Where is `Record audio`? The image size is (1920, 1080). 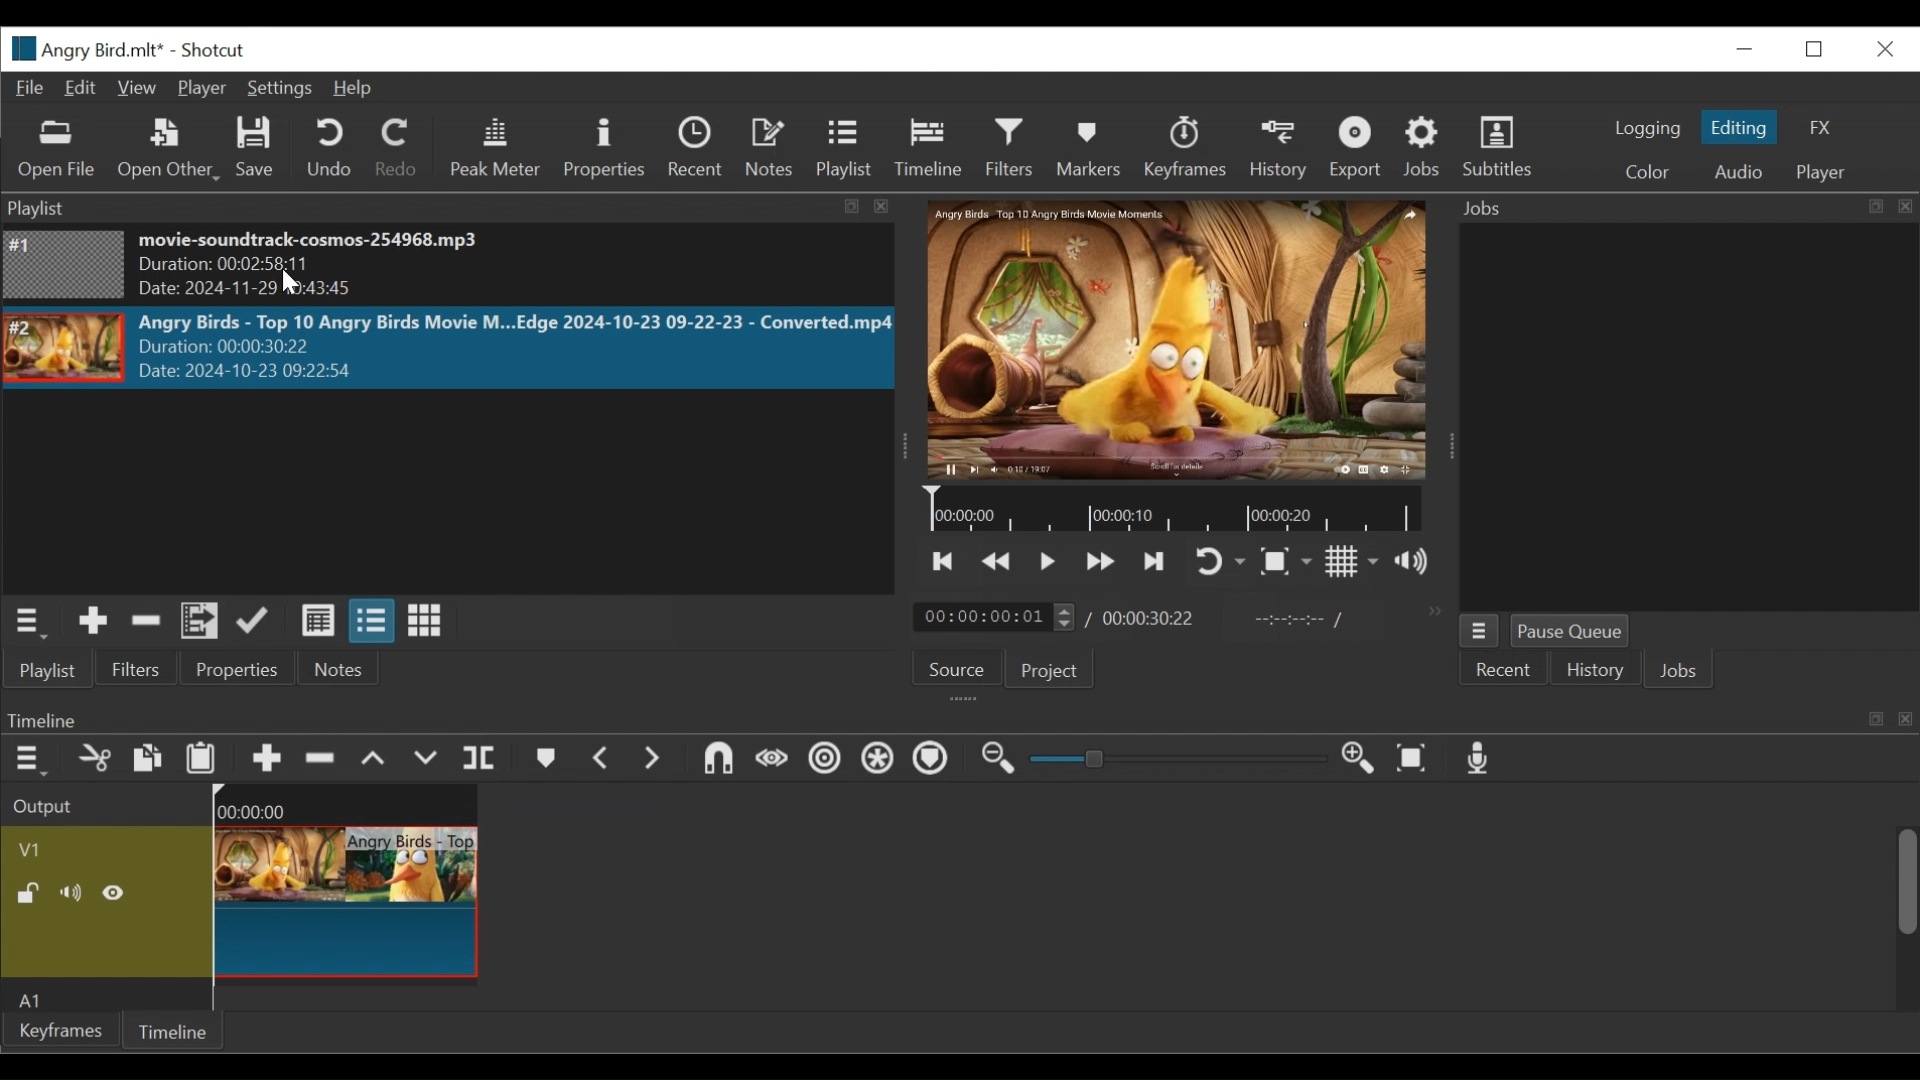
Record audio is located at coordinates (1480, 759).